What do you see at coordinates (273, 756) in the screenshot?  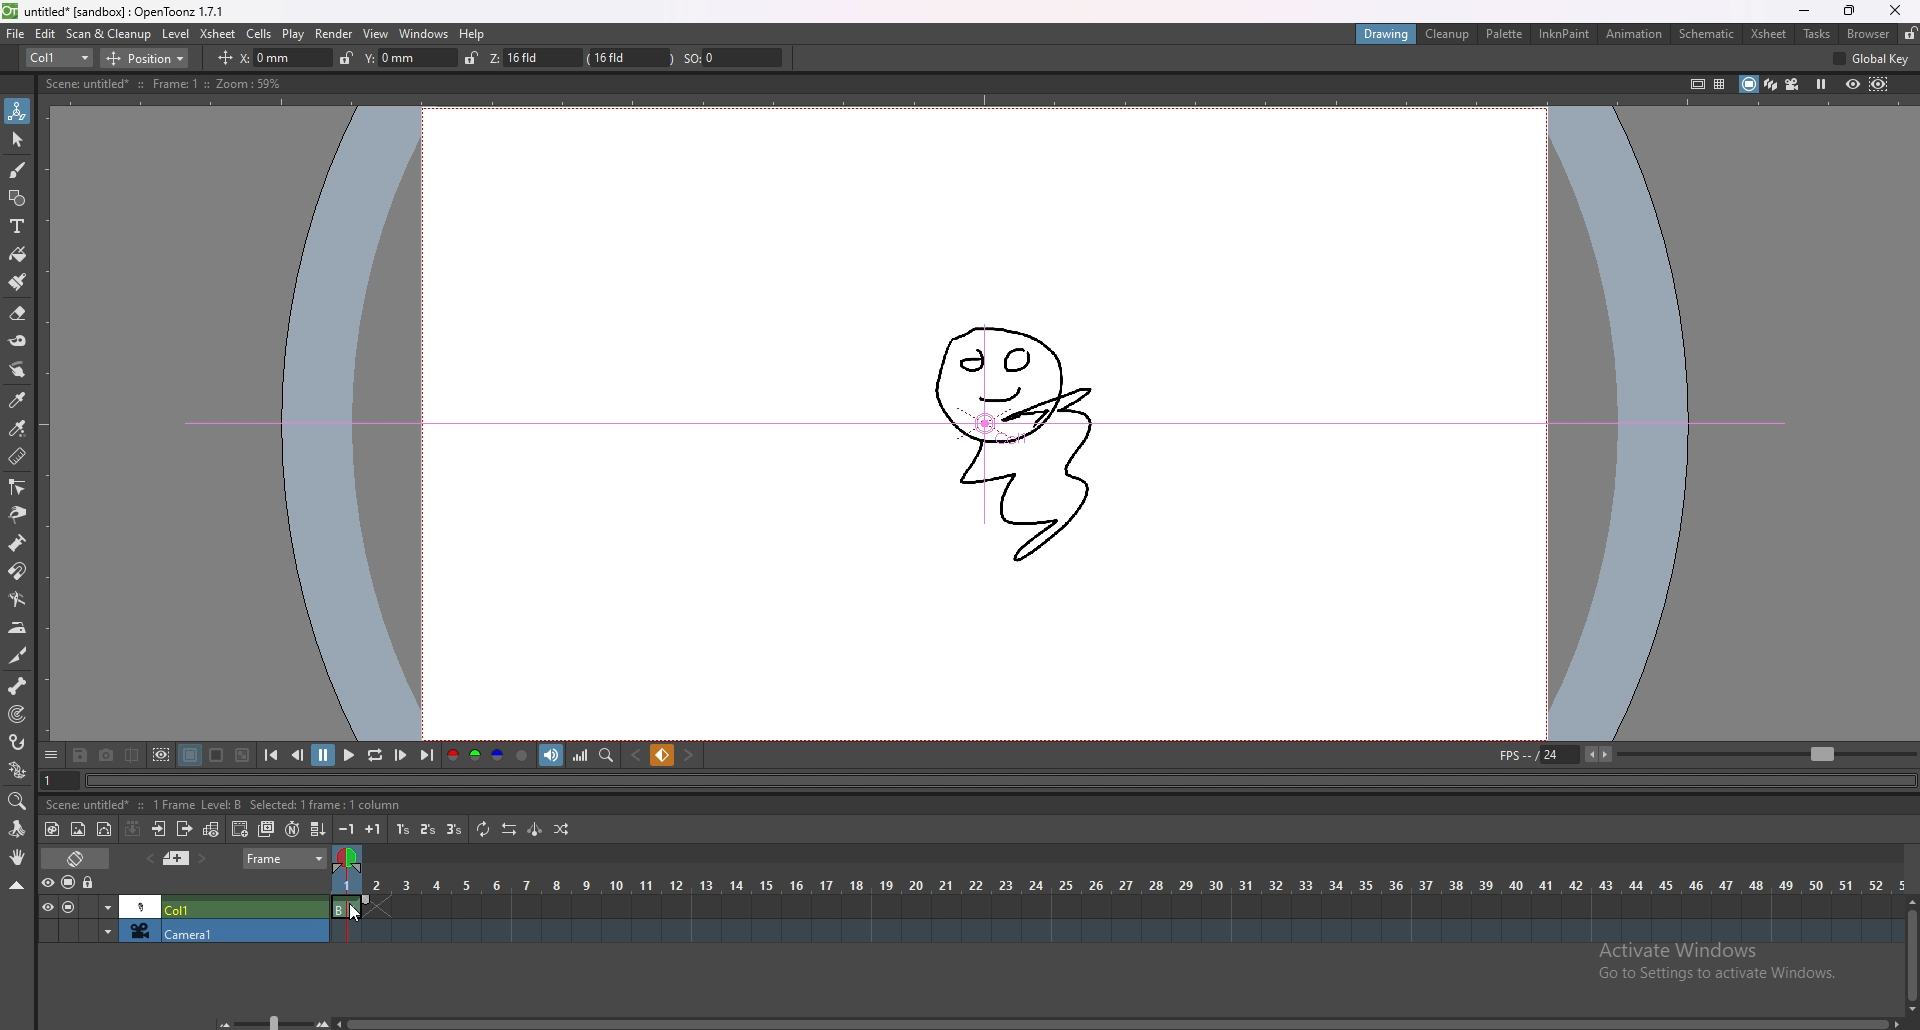 I see `first frame` at bounding box center [273, 756].